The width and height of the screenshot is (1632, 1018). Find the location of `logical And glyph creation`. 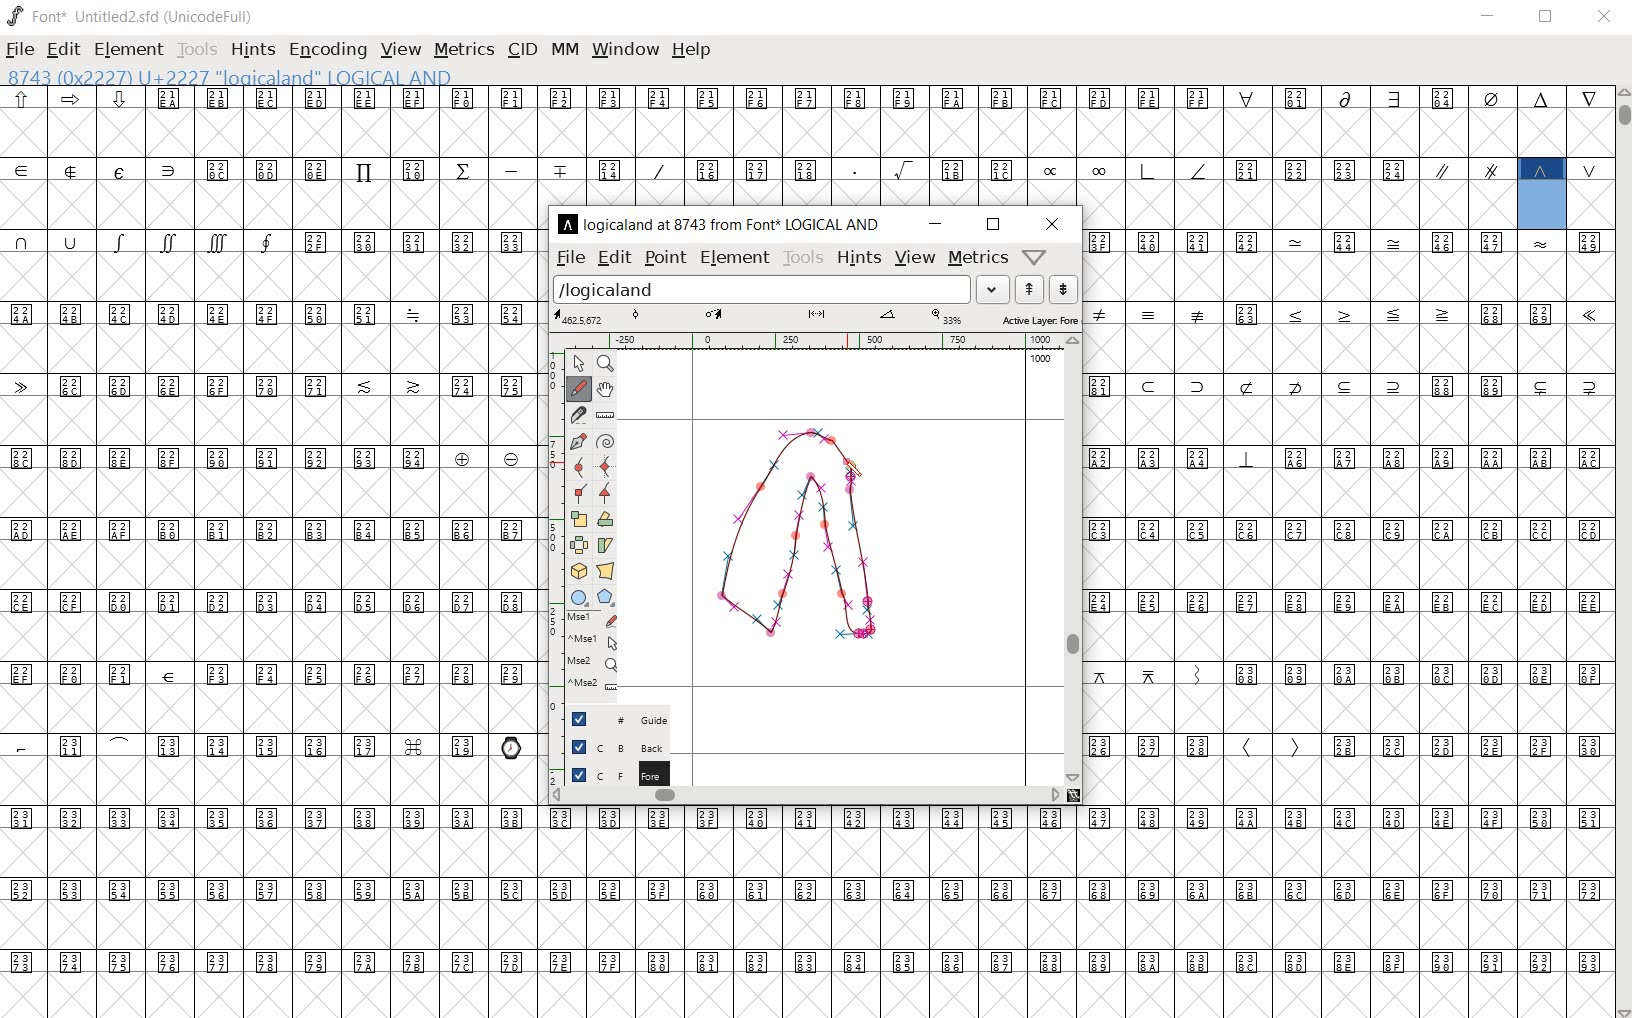

logical And glyph creation is located at coordinates (808, 538).